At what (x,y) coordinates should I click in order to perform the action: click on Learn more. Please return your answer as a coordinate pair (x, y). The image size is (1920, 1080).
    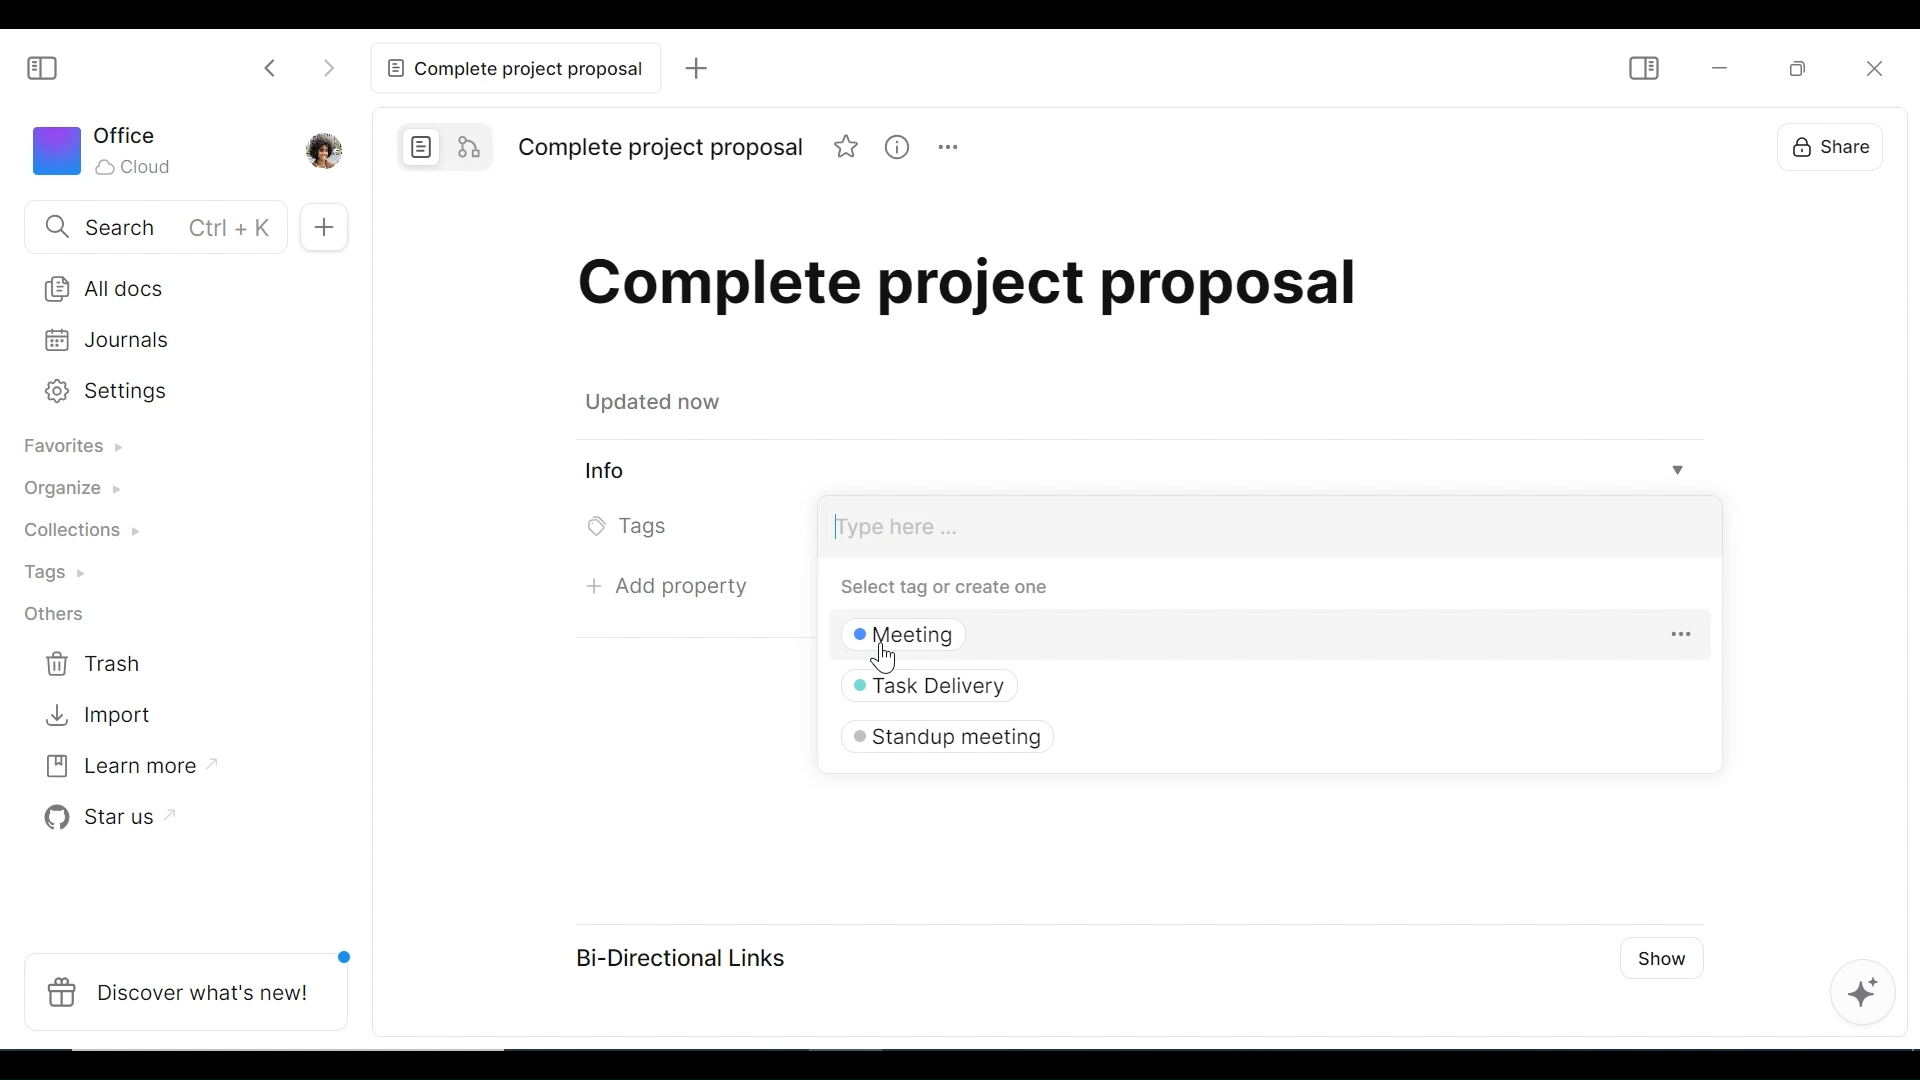
    Looking at the image, I should click on (131, 764).